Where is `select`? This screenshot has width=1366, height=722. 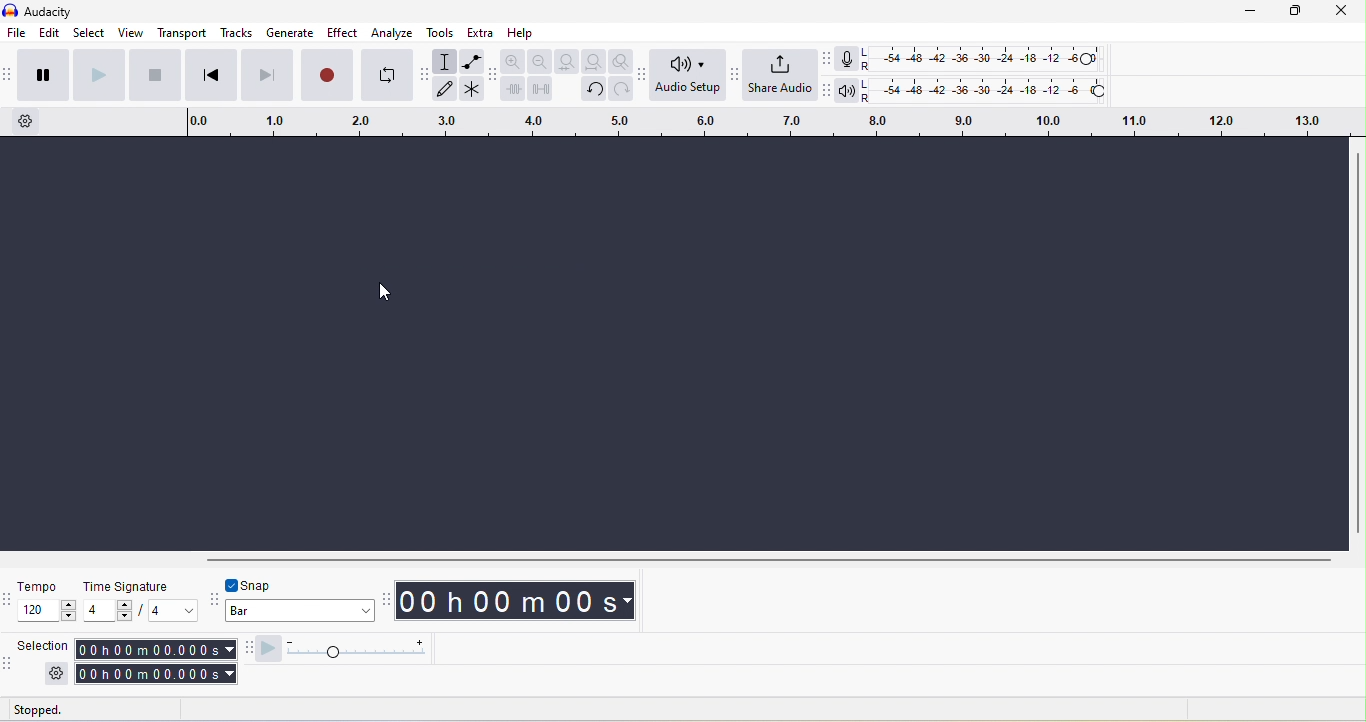 select is located at coordinates (89, 32).